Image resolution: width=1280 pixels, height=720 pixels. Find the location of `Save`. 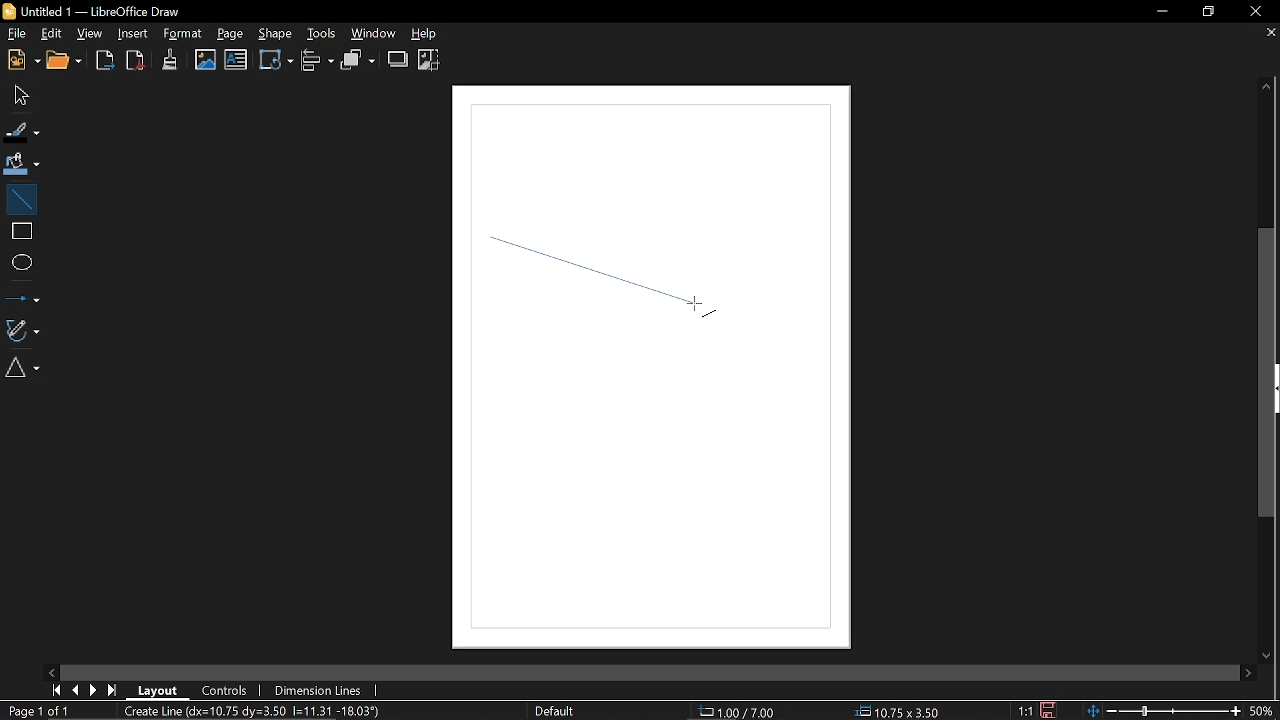

Save is located at coordinates (1048, 711).